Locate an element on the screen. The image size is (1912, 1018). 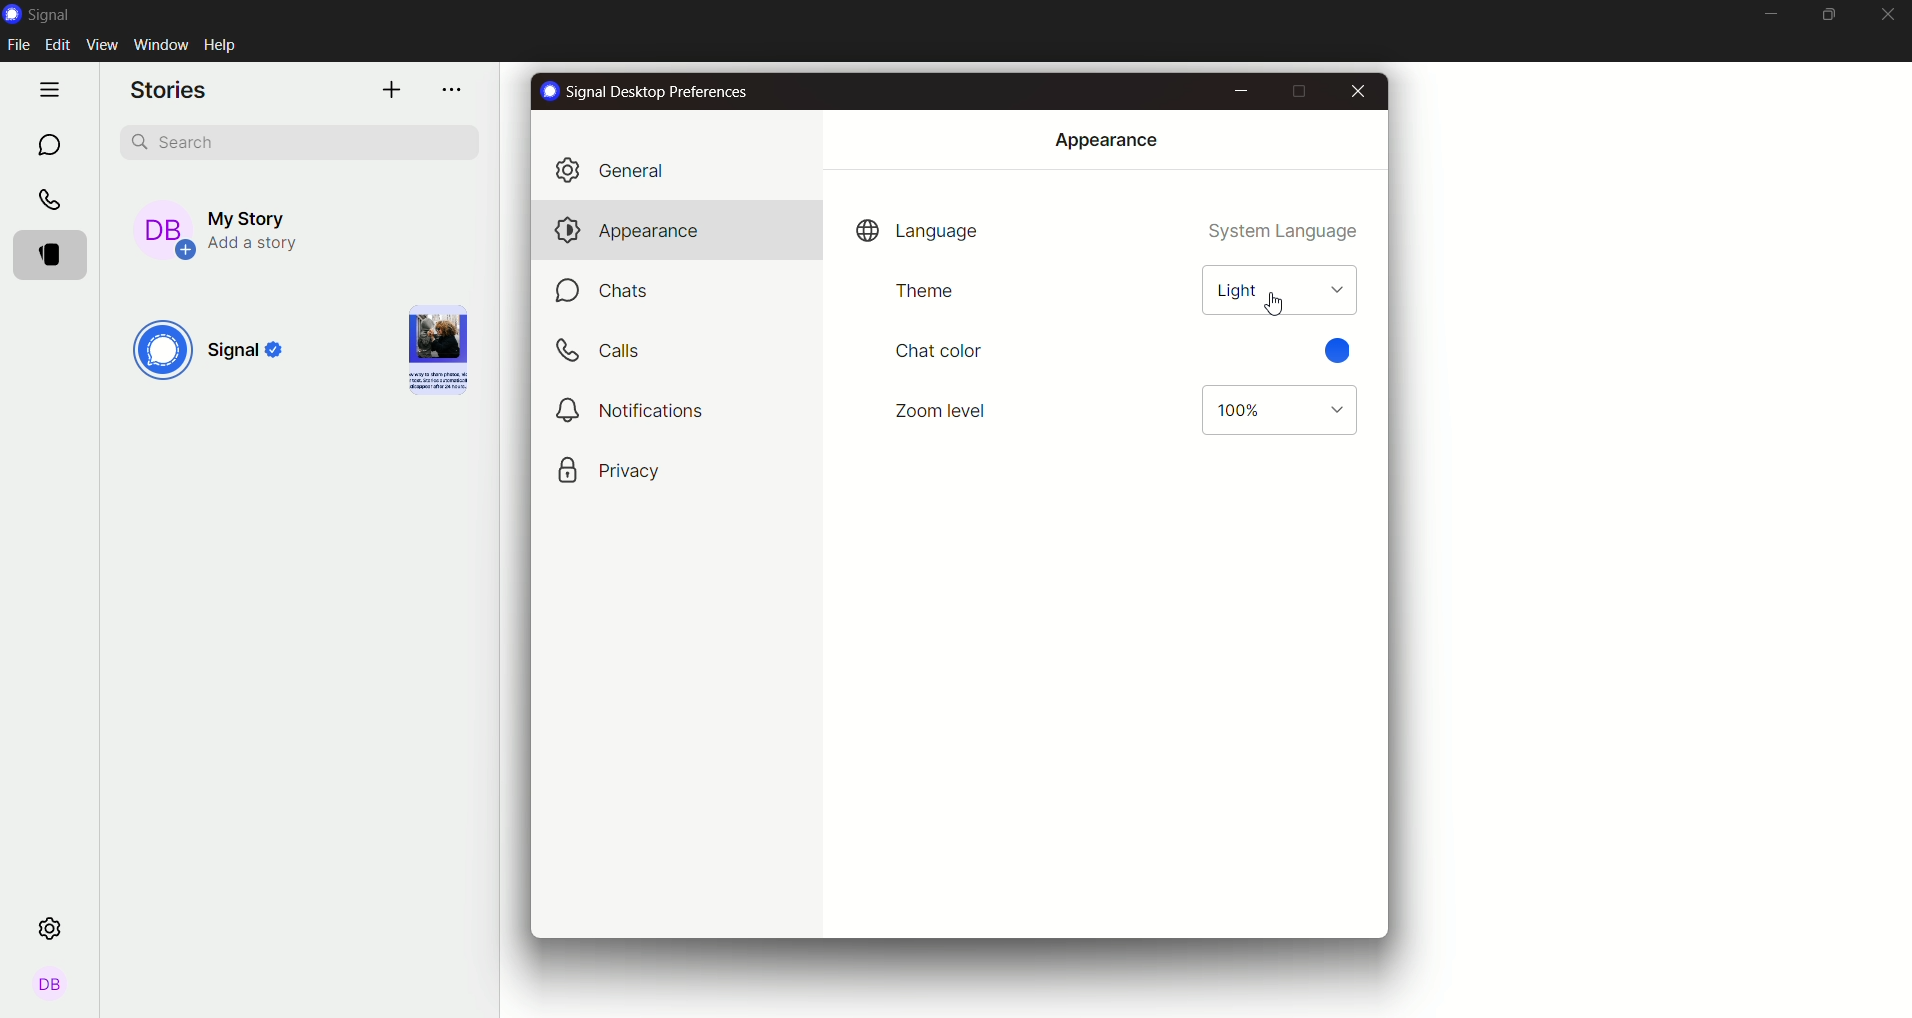
stories is located at coordinates (56, 254).